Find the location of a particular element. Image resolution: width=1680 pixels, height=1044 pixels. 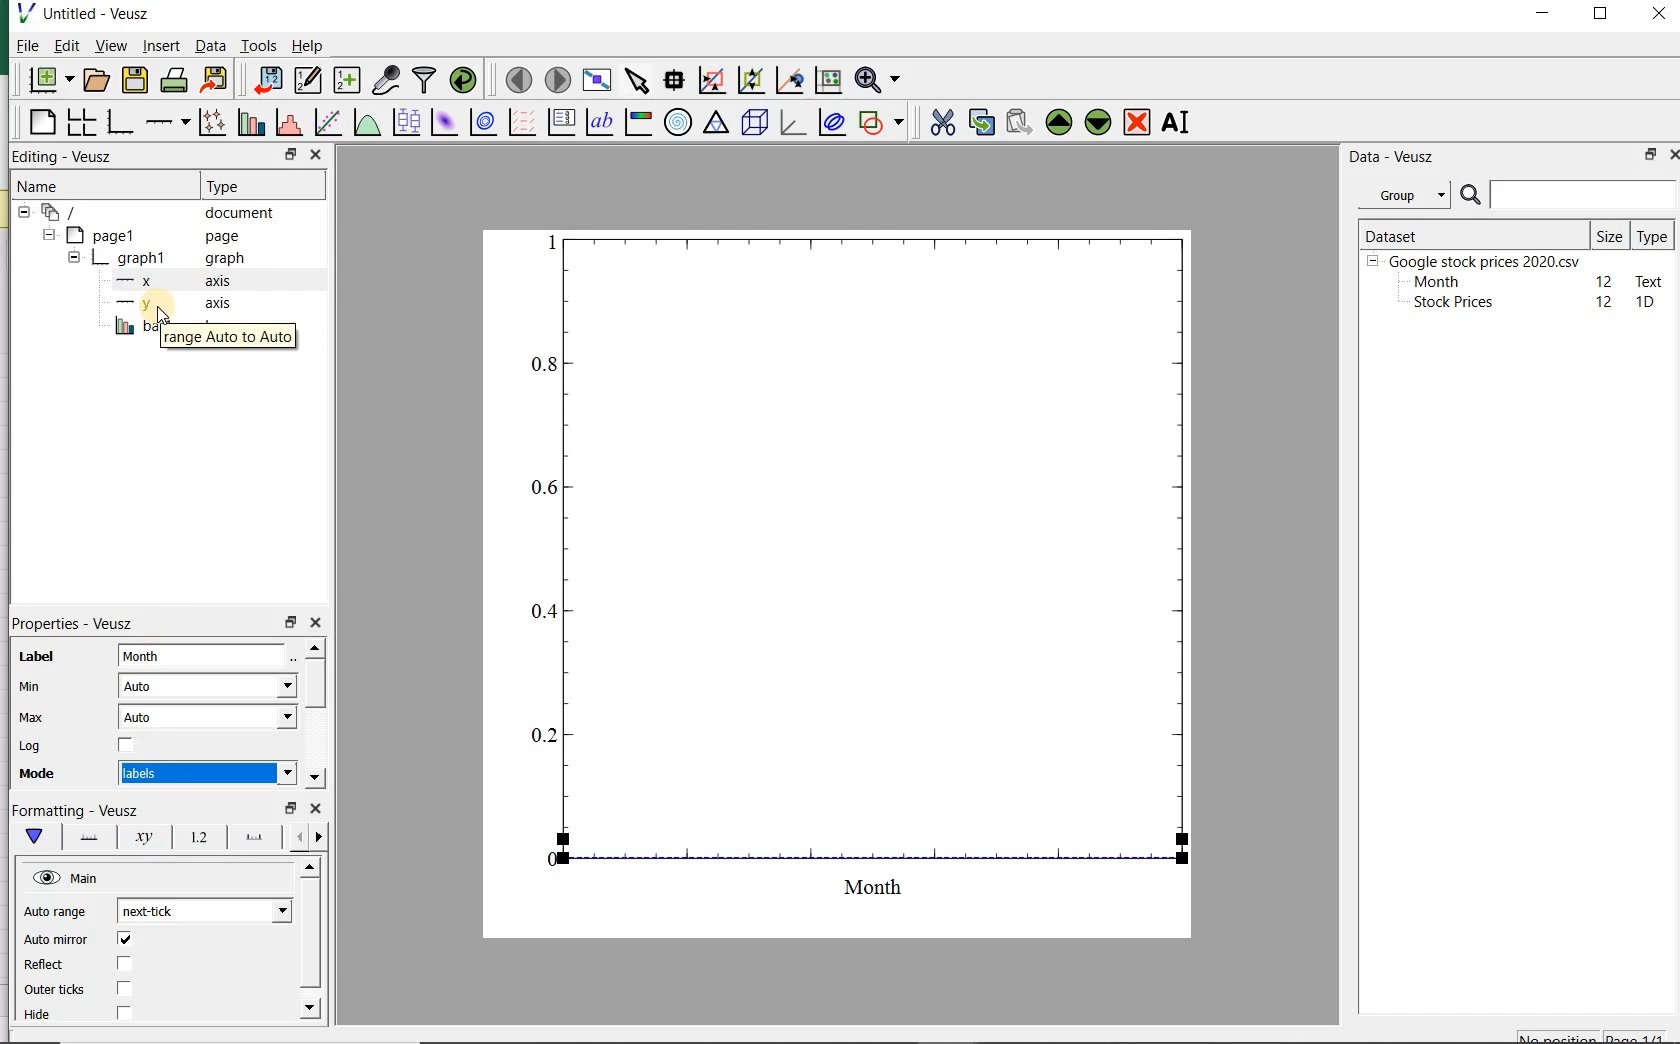

reload linked datasets is located at coordinates (467, 81).